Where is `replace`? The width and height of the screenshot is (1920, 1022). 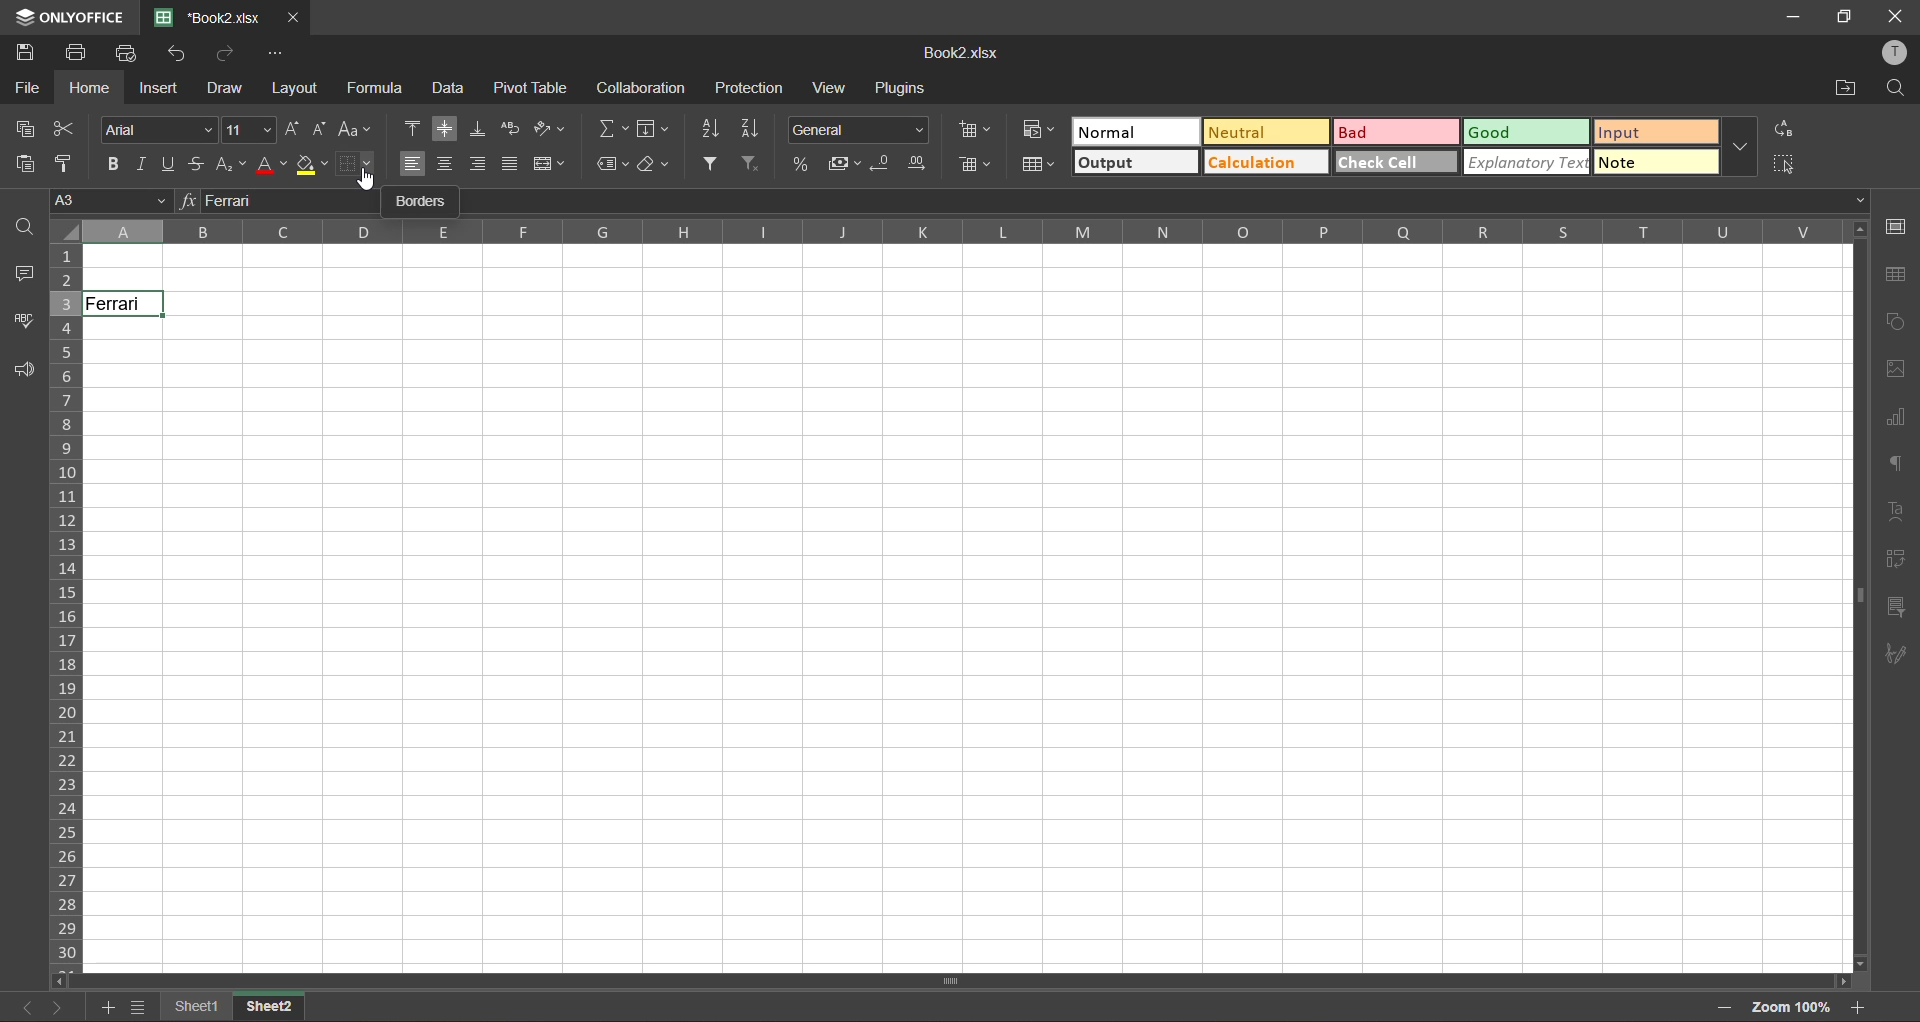 replace is located at coordinates (1784, 131).